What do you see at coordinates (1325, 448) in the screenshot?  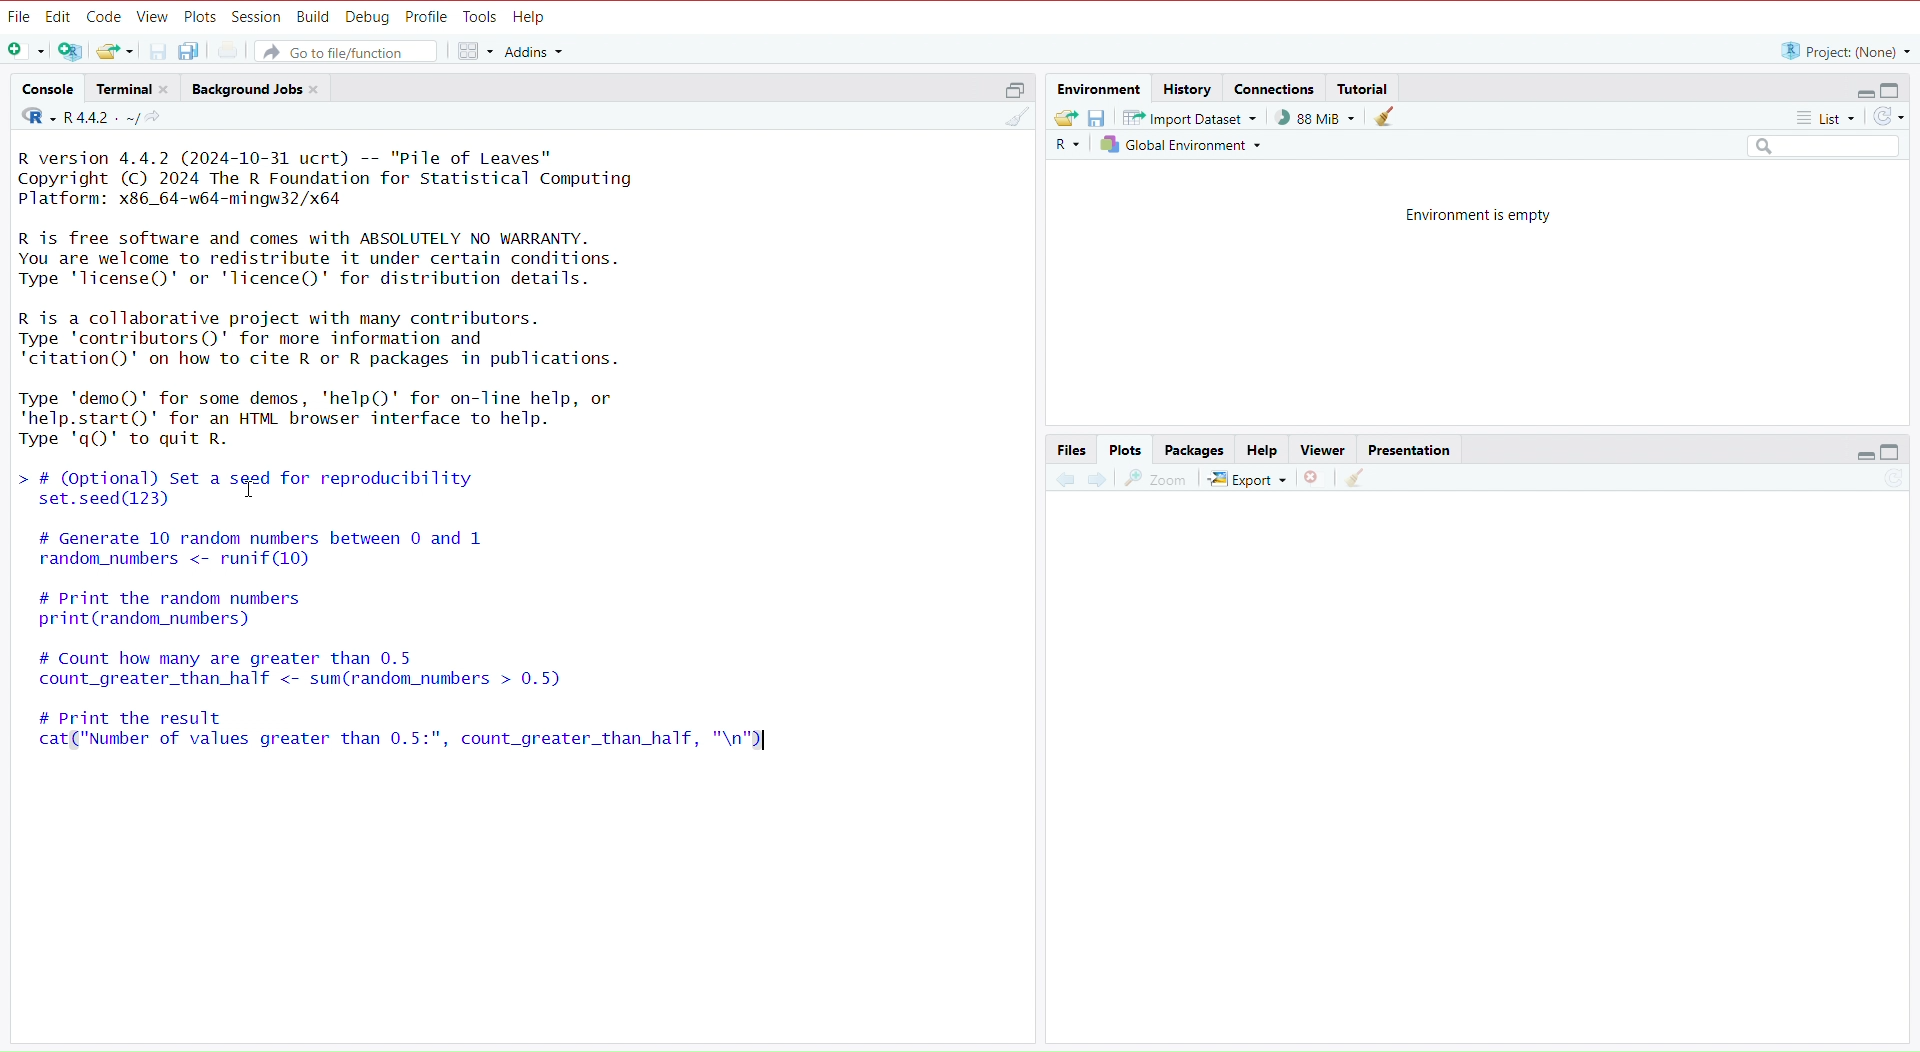 I see `Viewer` at bounding box center [1325, 448].